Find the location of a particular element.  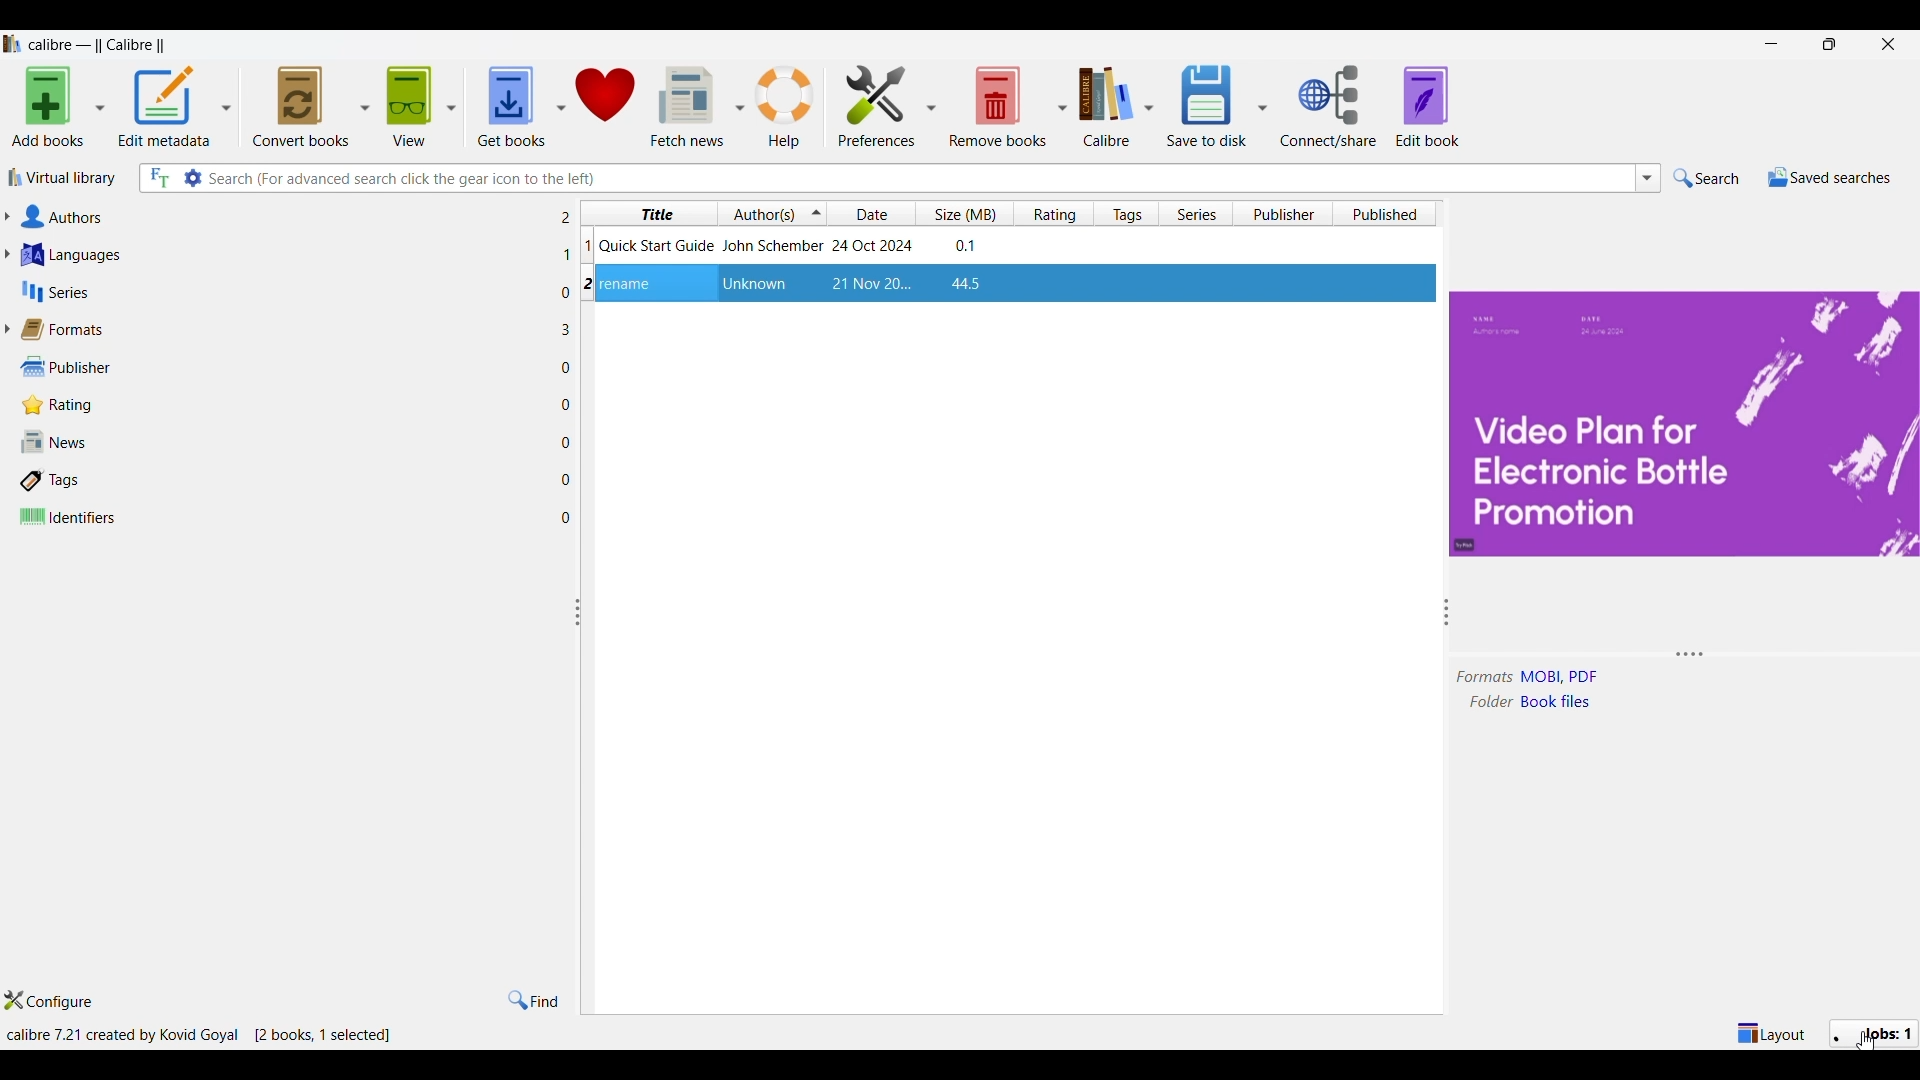

Preferences is located at coordinates (877, 106).